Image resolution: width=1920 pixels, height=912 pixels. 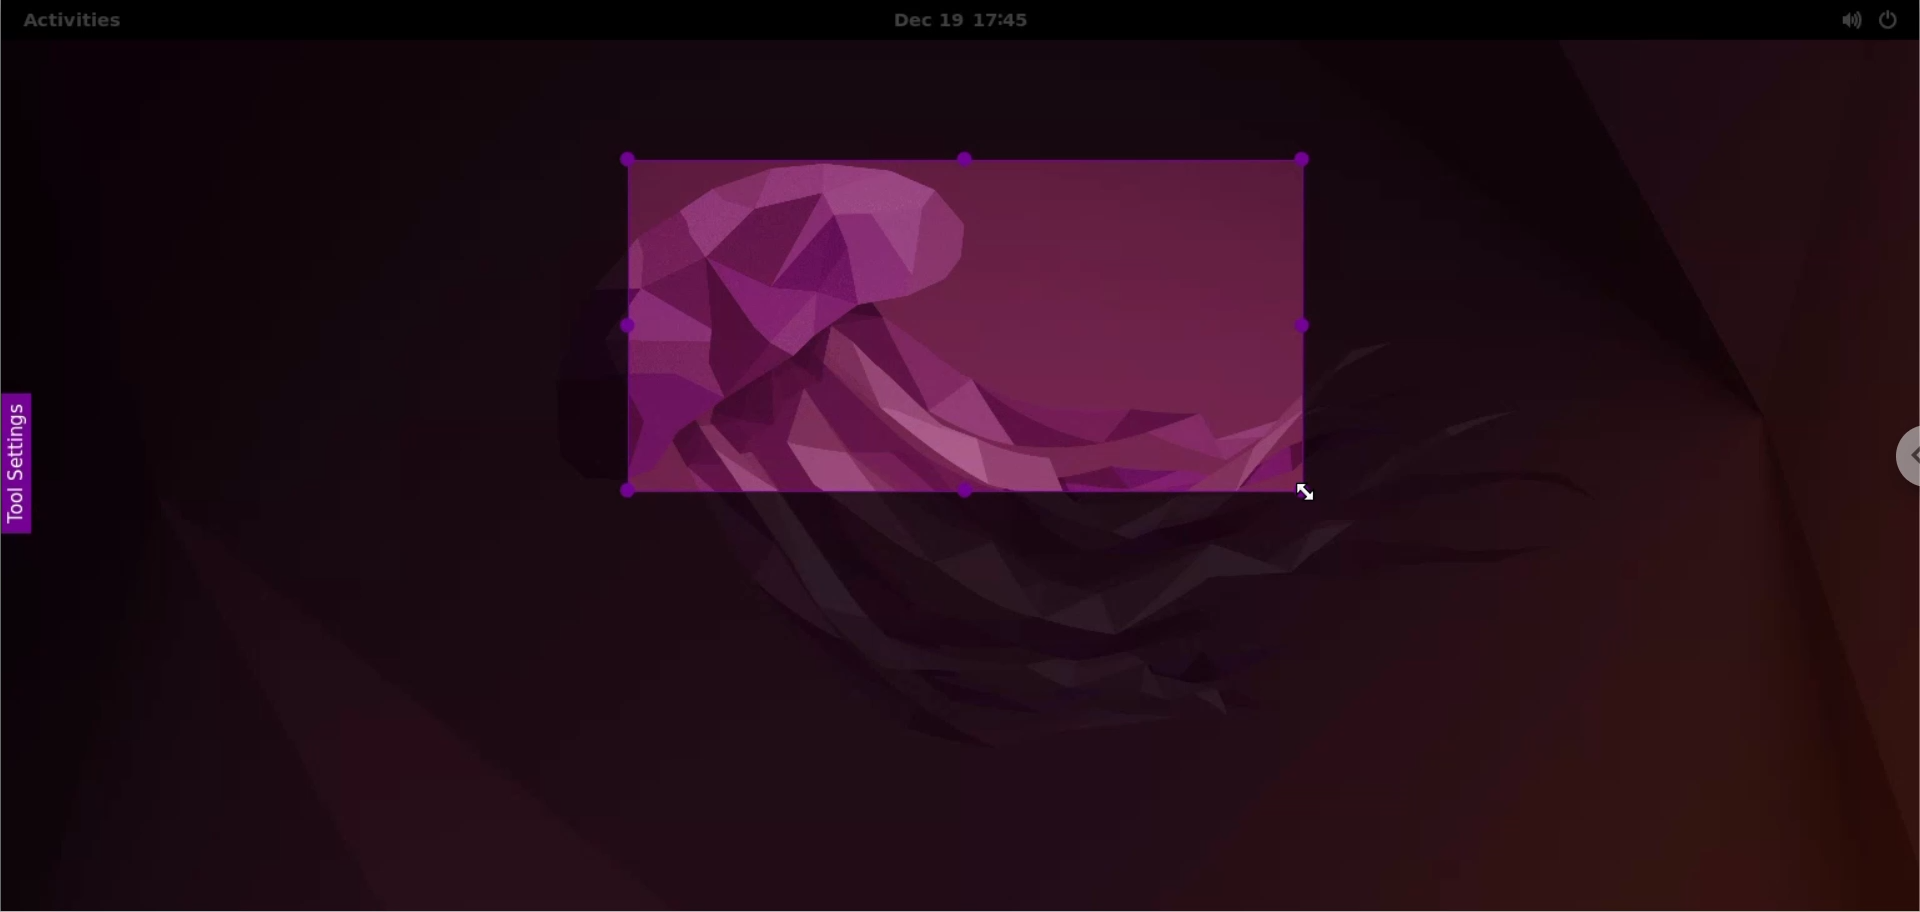 What do you see at coordinates (961, 328) in the screenshot?
I see `selected capture area` at bounding box center [961, 328].